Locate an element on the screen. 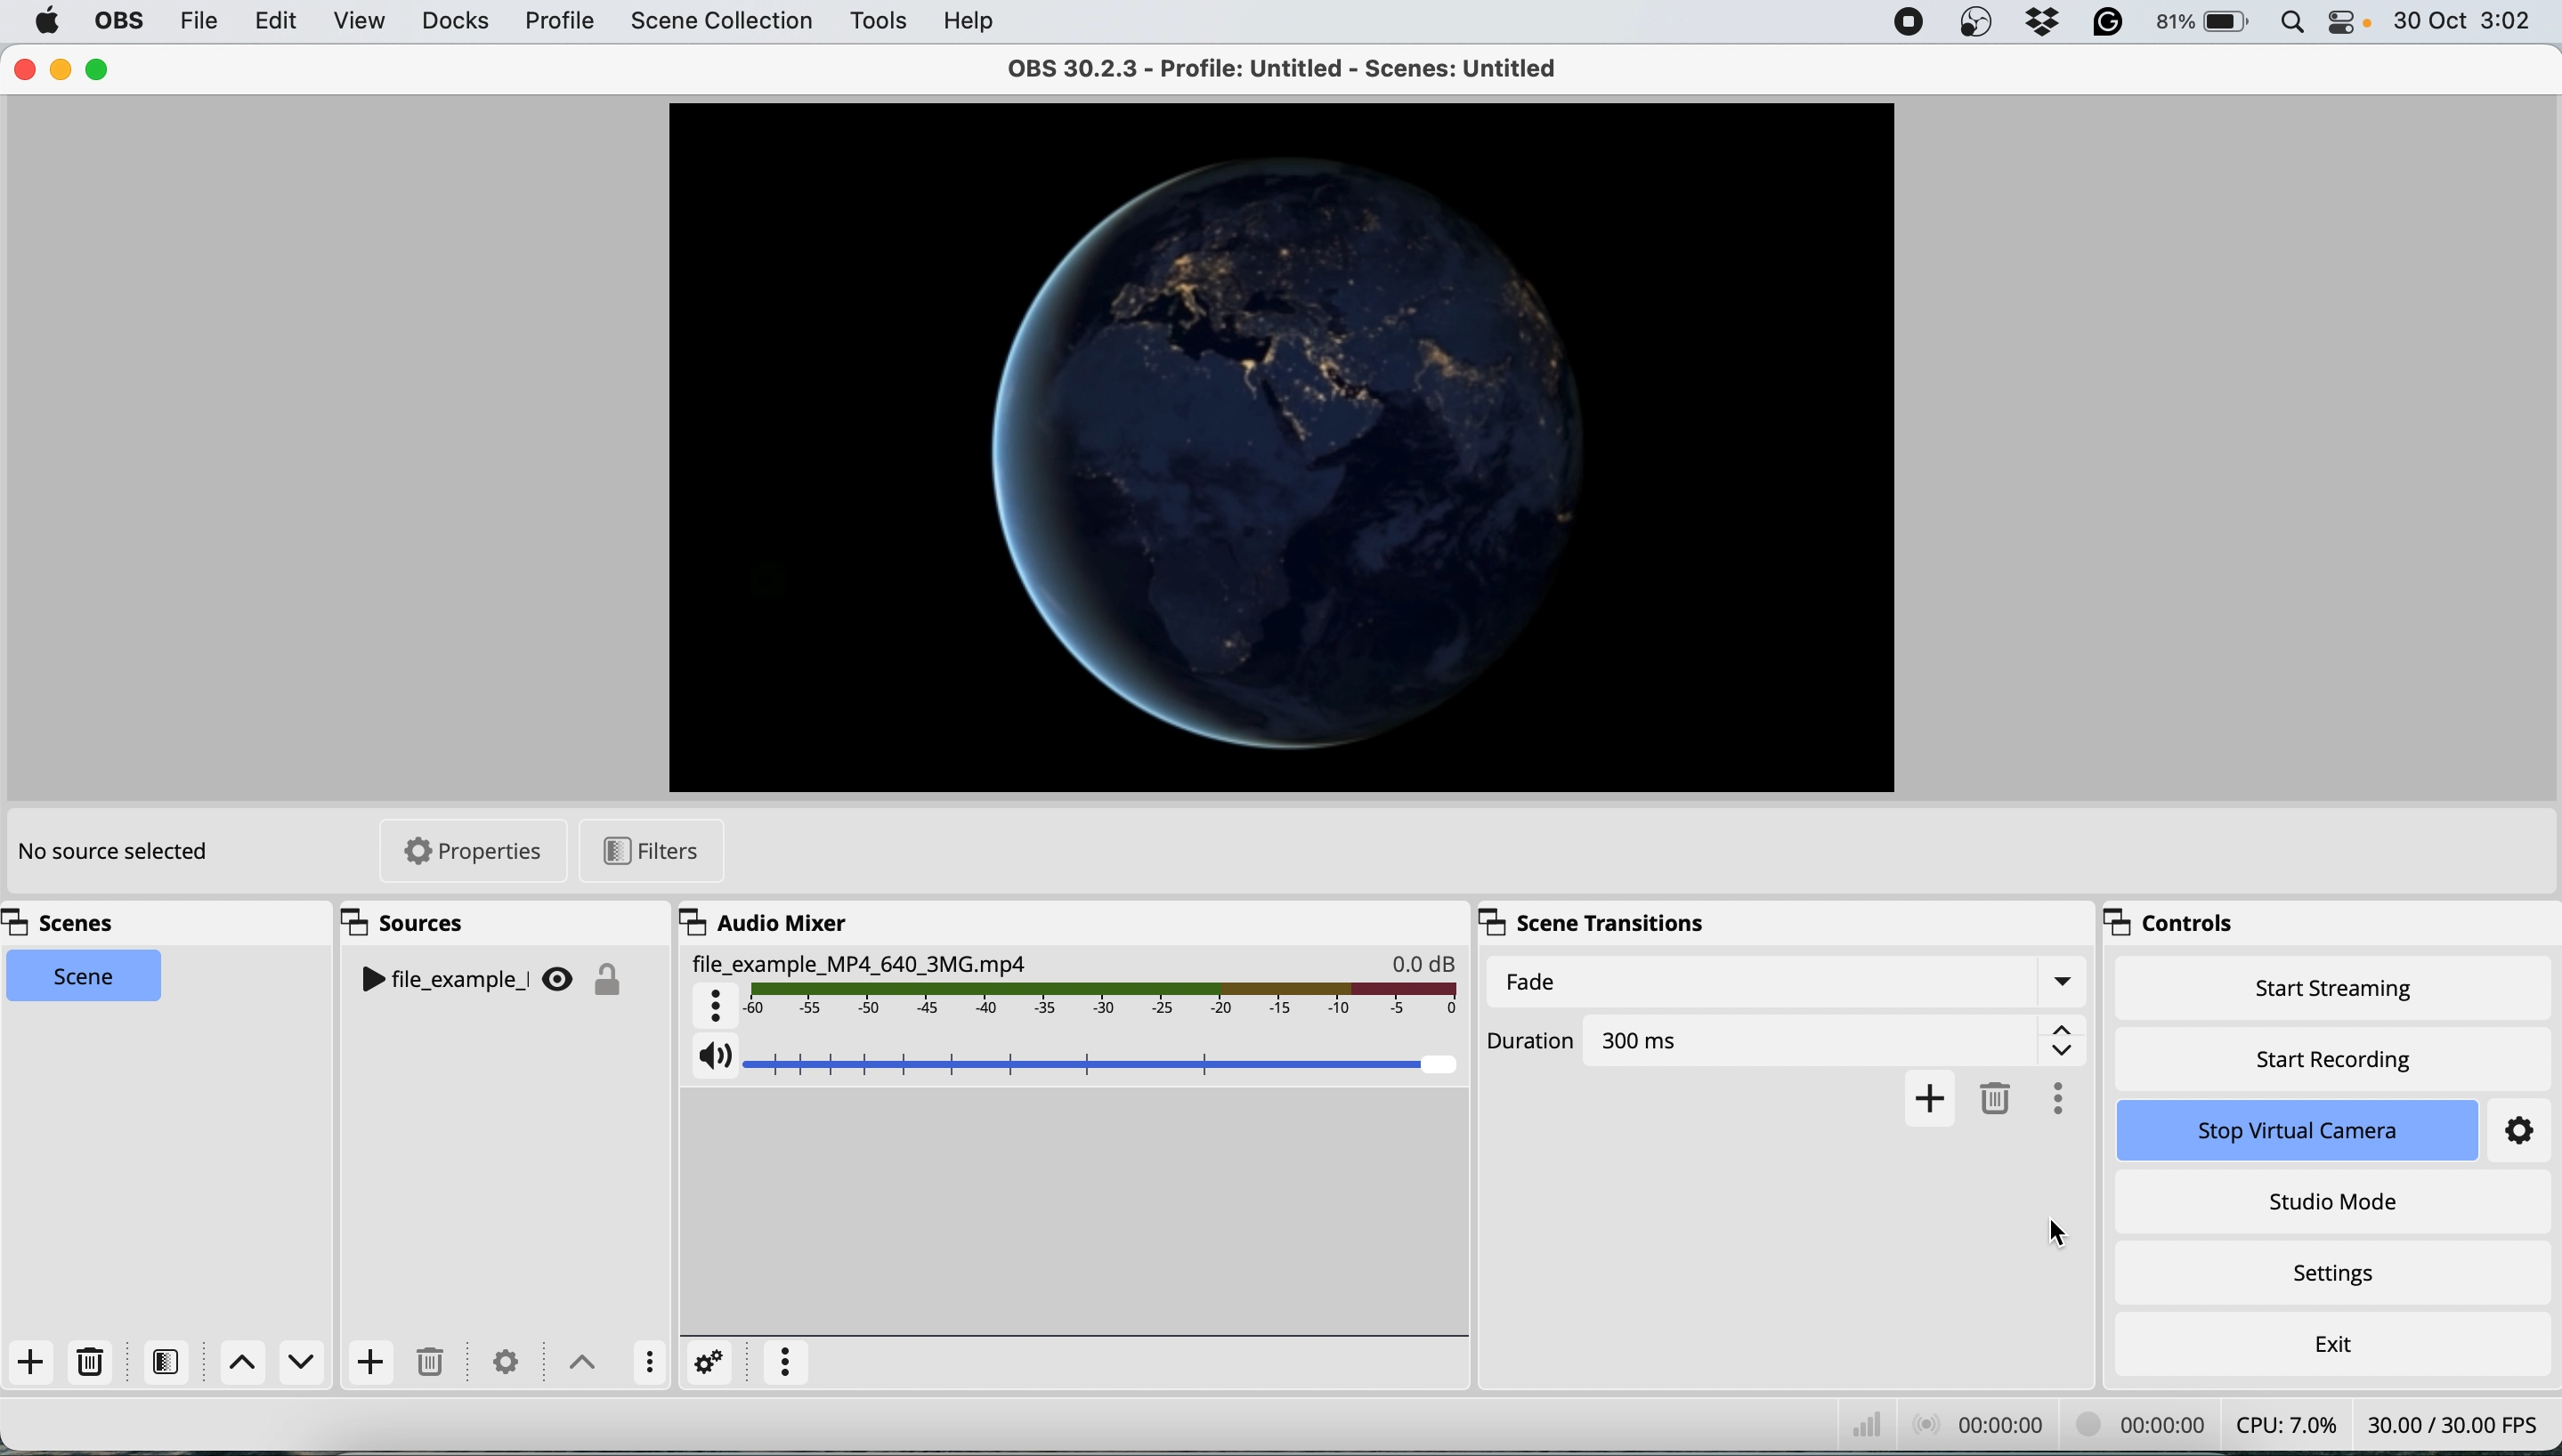 This screenshot has height=1456, width=2562. settings is located at coordinates (2523, 1128).